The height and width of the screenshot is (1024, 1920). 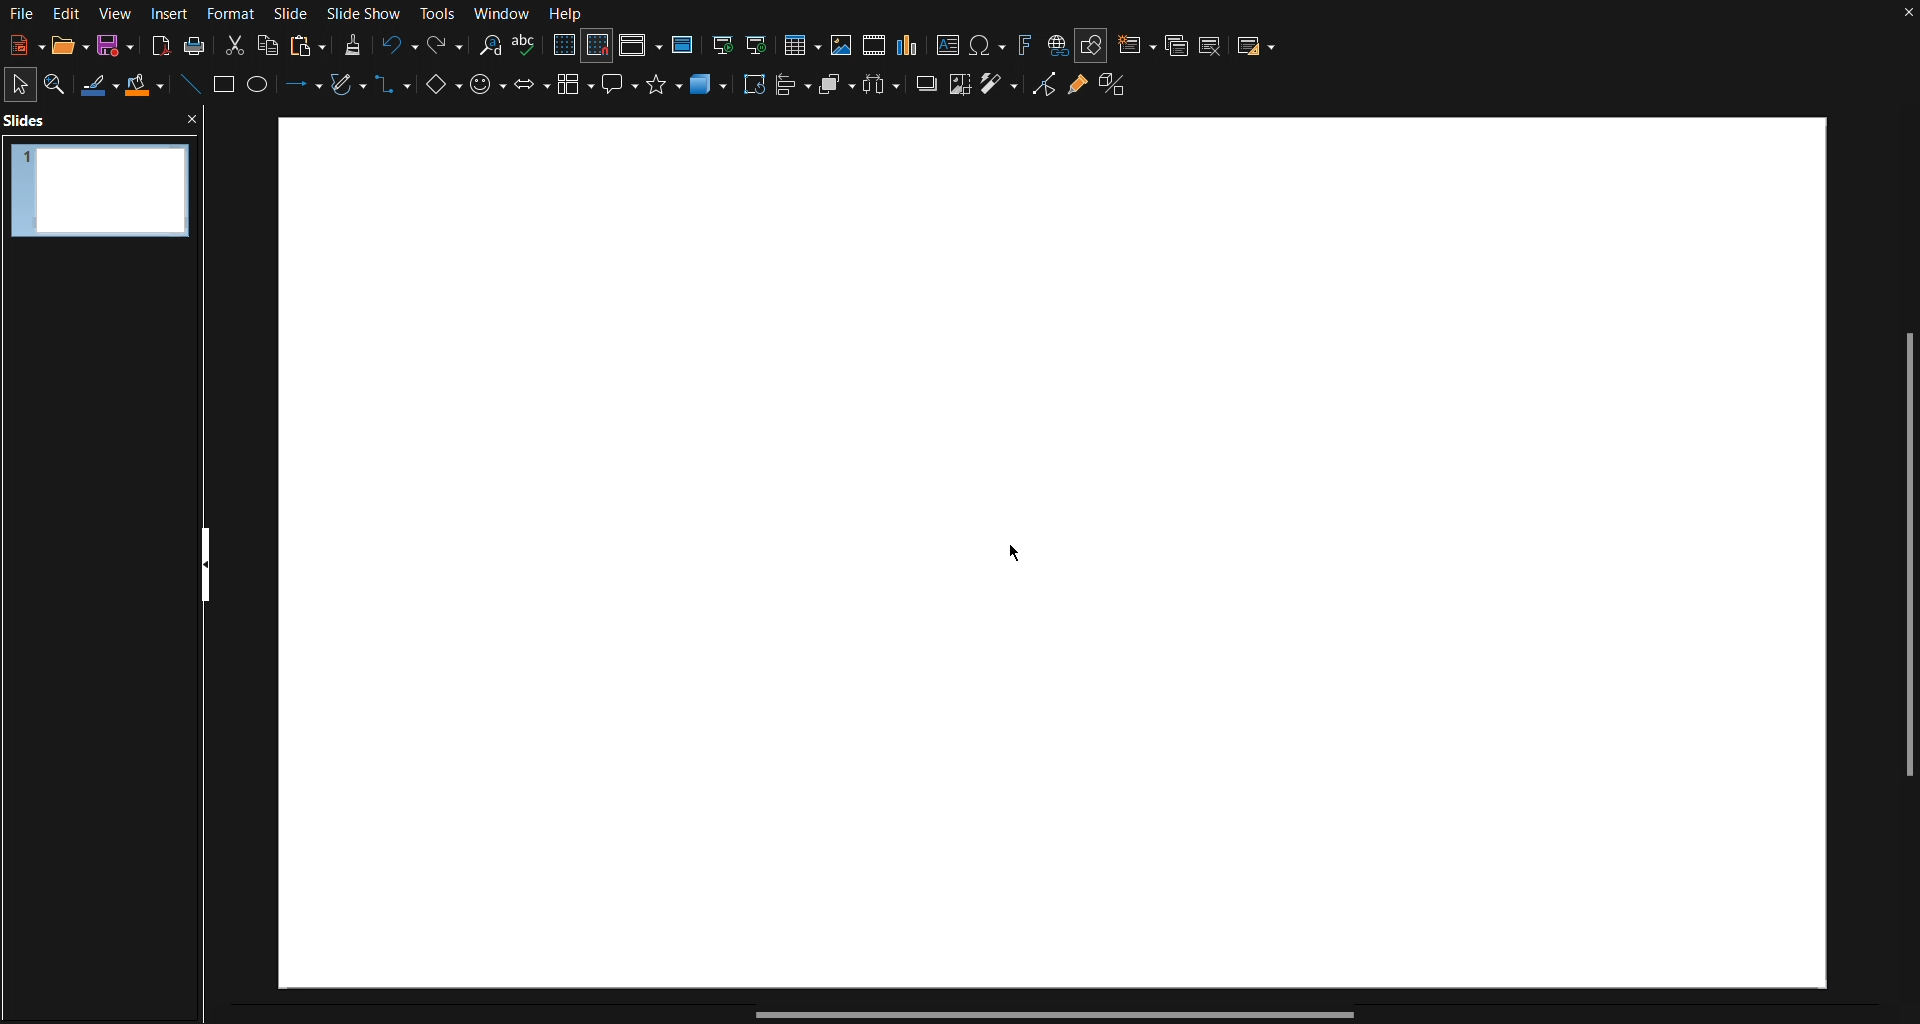 What do you see at coordinates (62, 46) in the screenshot?
I see `Open` at bounding box center [62, 46].